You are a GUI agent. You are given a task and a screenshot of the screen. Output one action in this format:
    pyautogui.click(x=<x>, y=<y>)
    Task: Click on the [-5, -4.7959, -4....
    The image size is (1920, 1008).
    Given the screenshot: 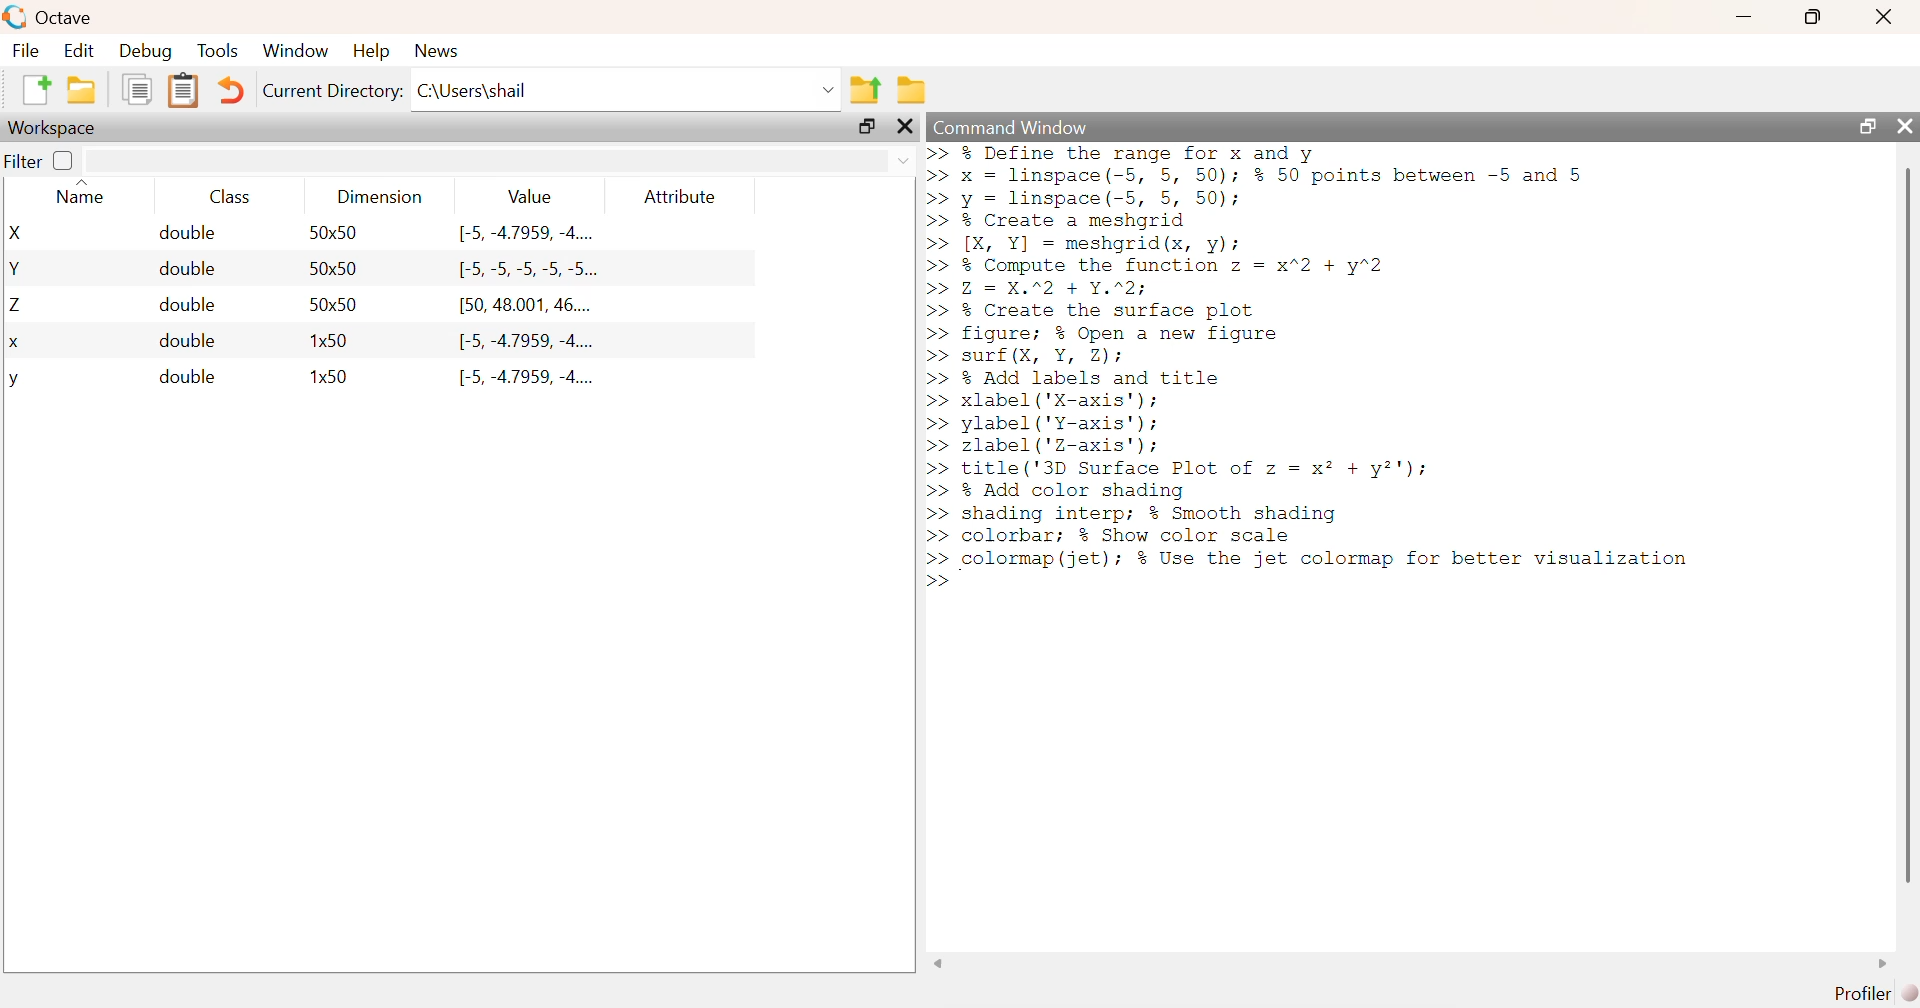 What is the action you would take?
    pyautogui.click(x=529, y=378)
    